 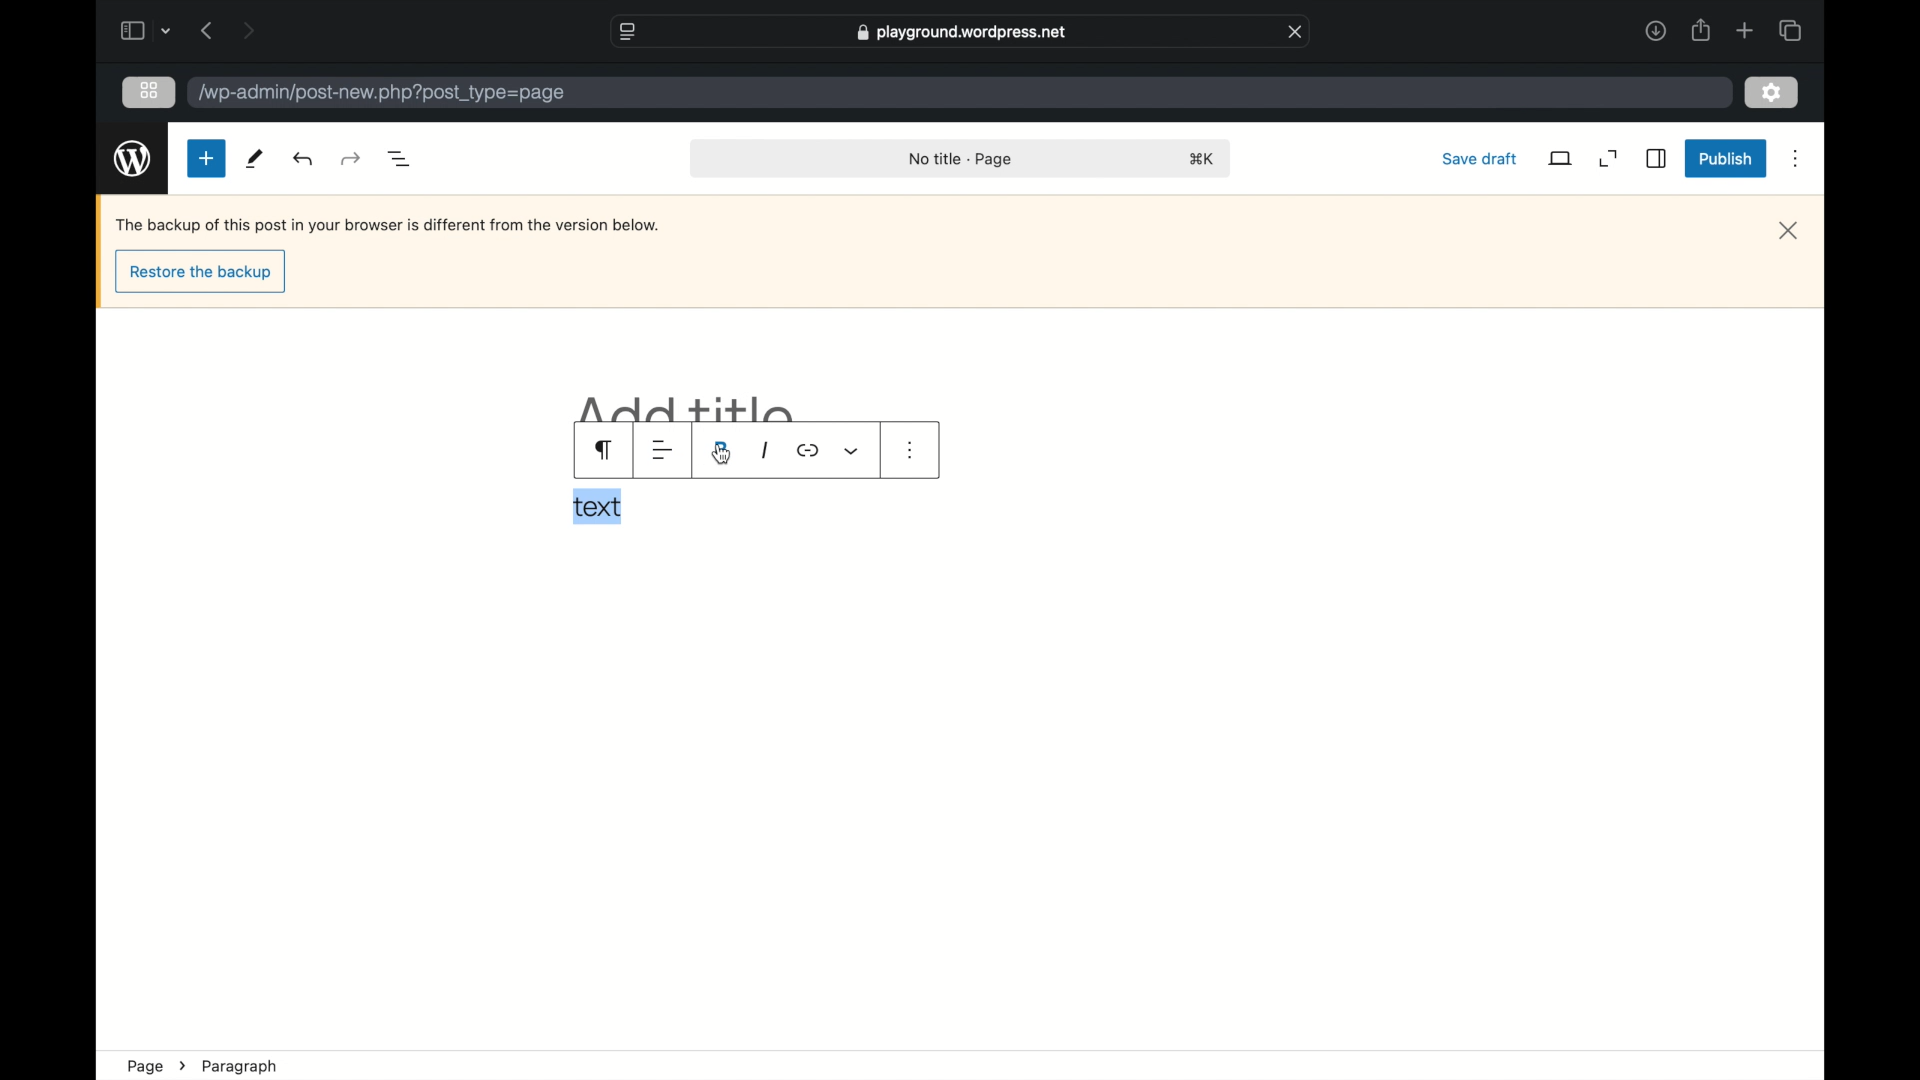 What do you see at coordinates (599, 505) in the screenshot?
I see `text` at bounding box center [599, 505].